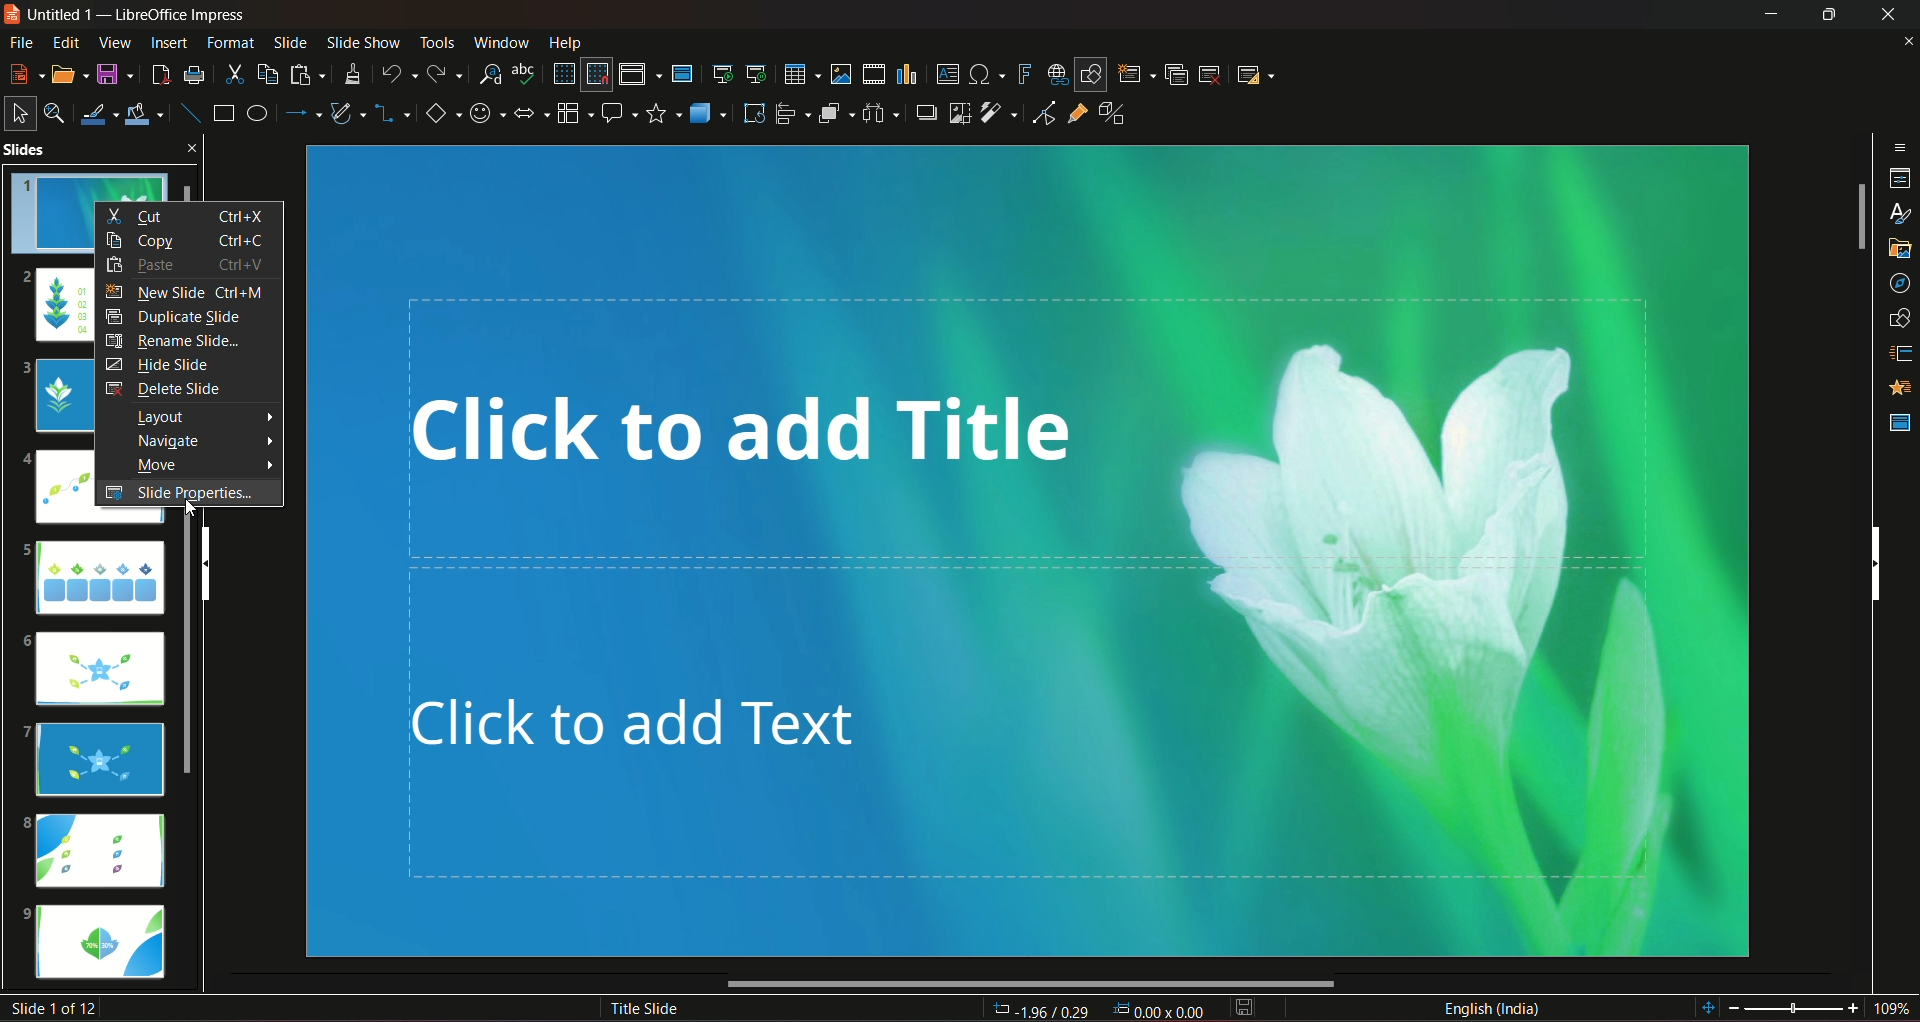  Describe the element at coordinates (1032, 985) in the screenshot. I see `horizontal scroll bar` at that location.